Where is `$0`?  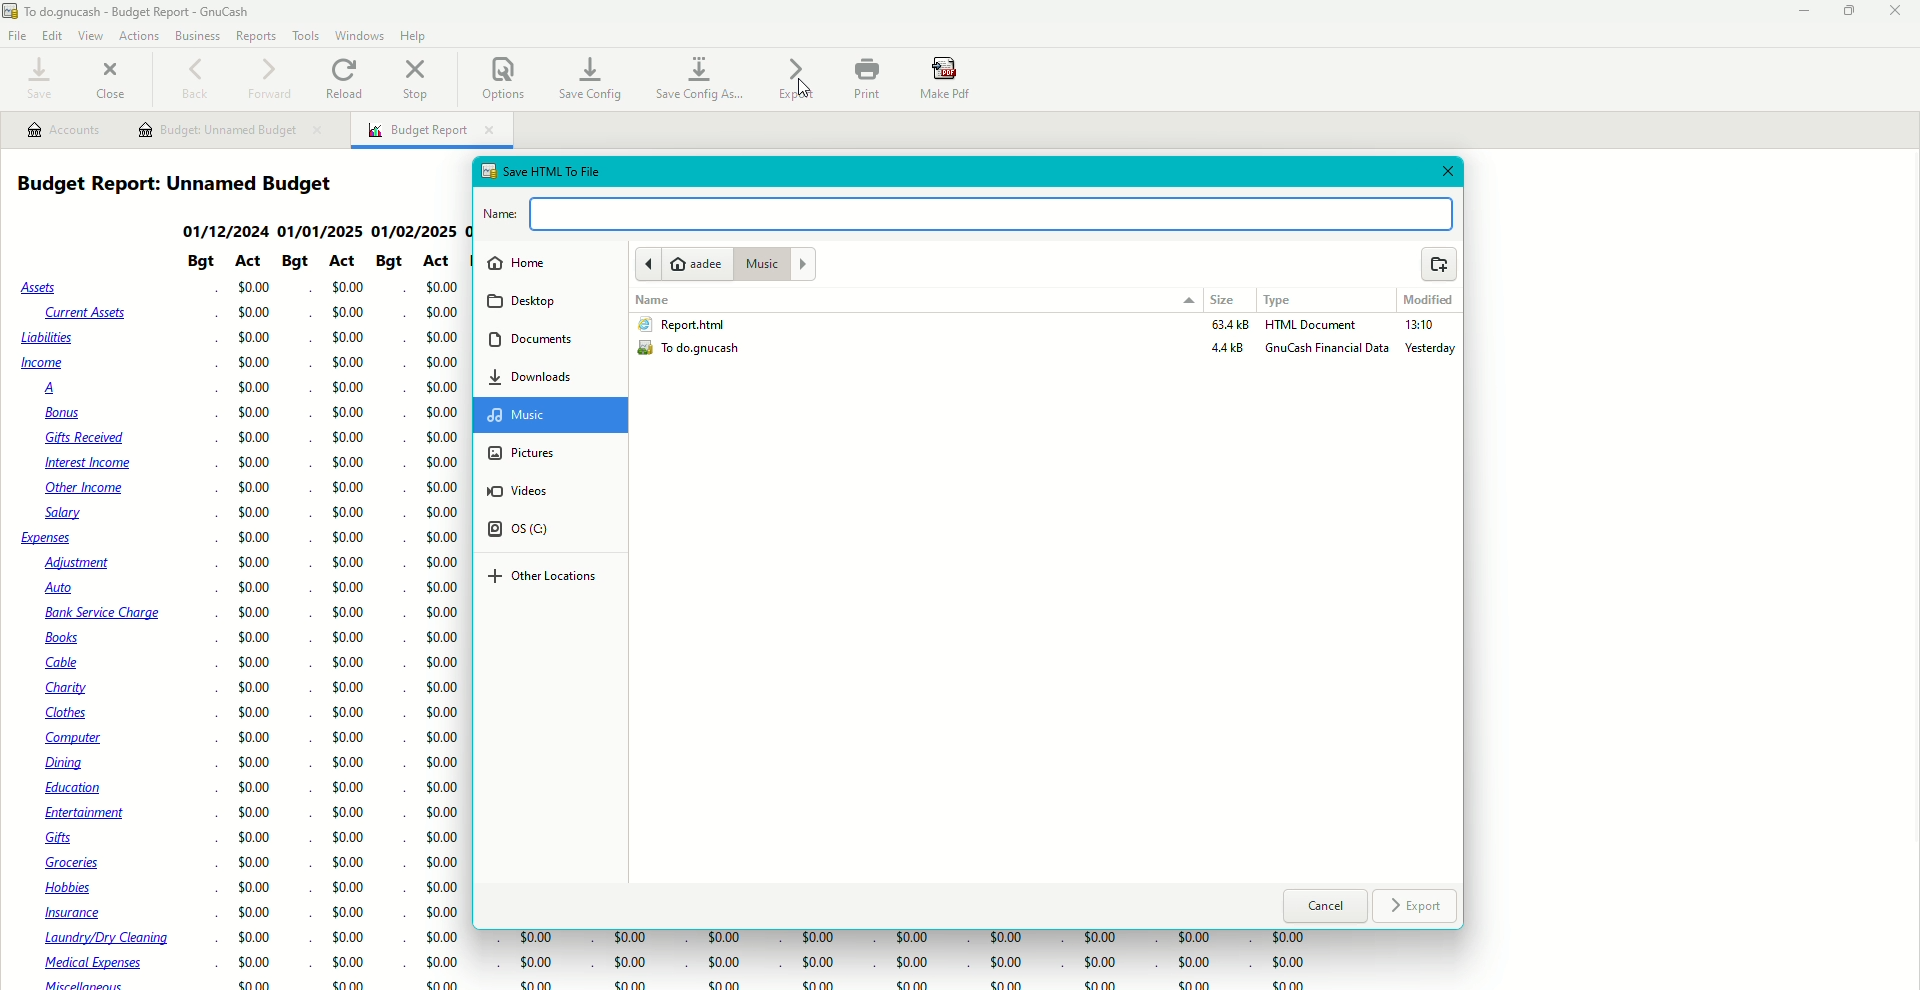 $0 is located at coordinates (897, 961).